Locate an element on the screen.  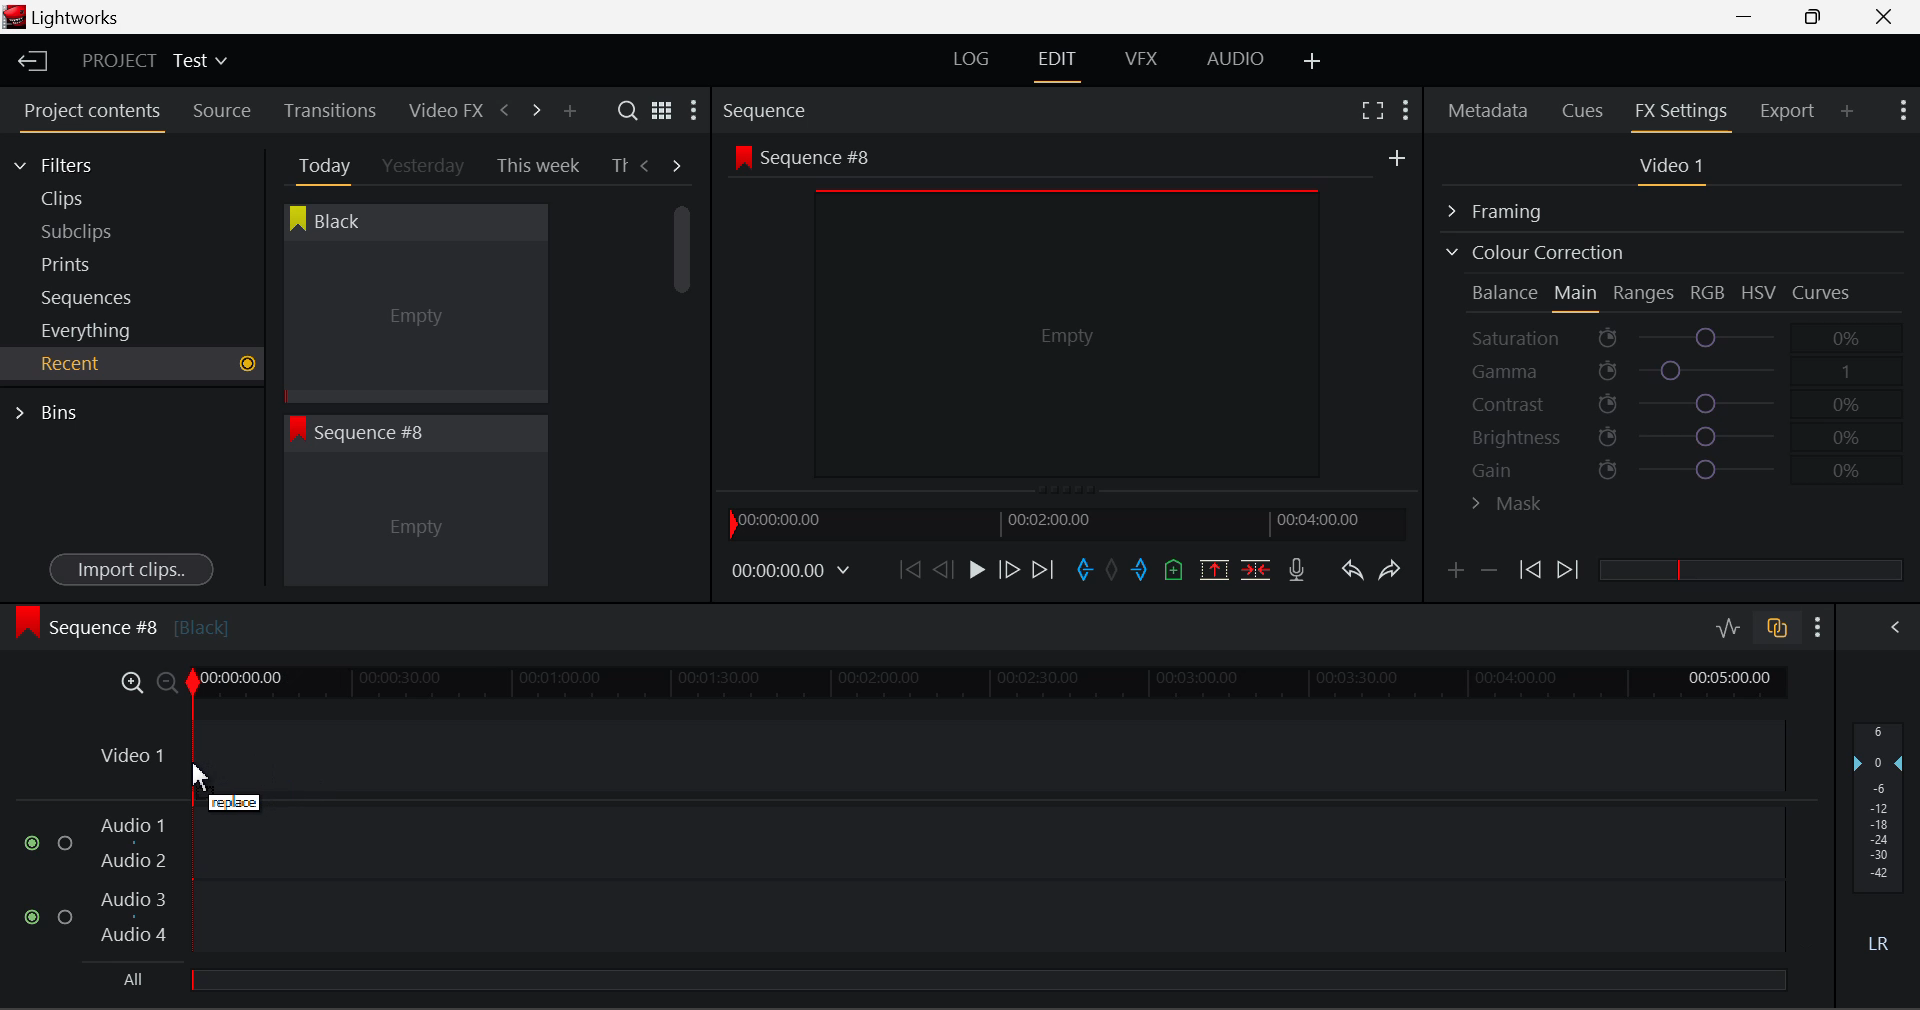
Gamma is located at coordinates (1676, 371).